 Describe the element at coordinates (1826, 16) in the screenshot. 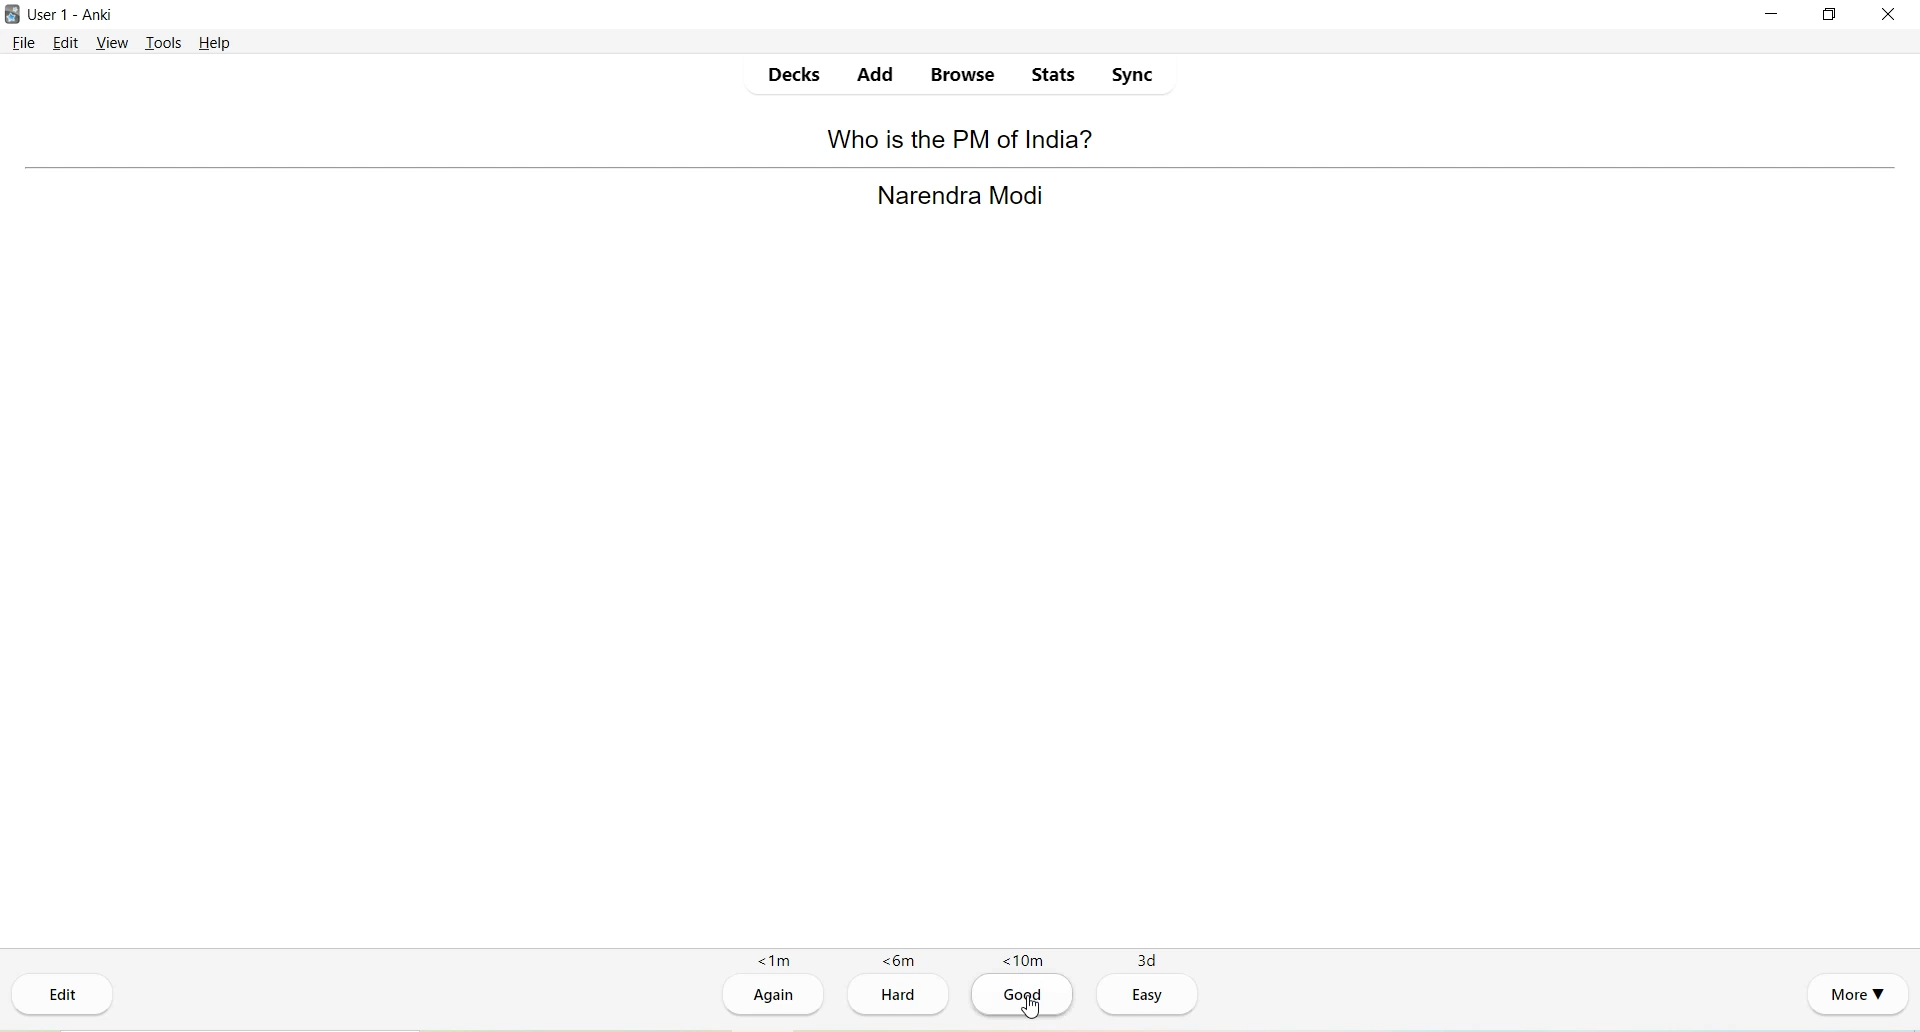

I see `Maximize` at that location.